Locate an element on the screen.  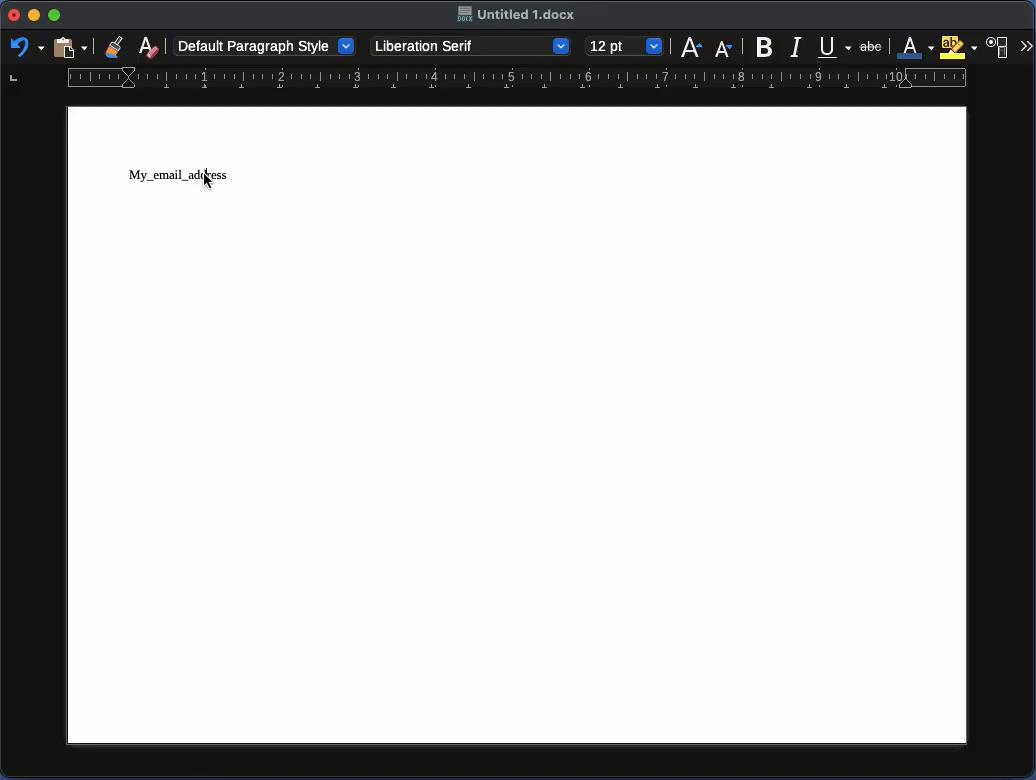
My_email_address is located at coordinates (176, 175).